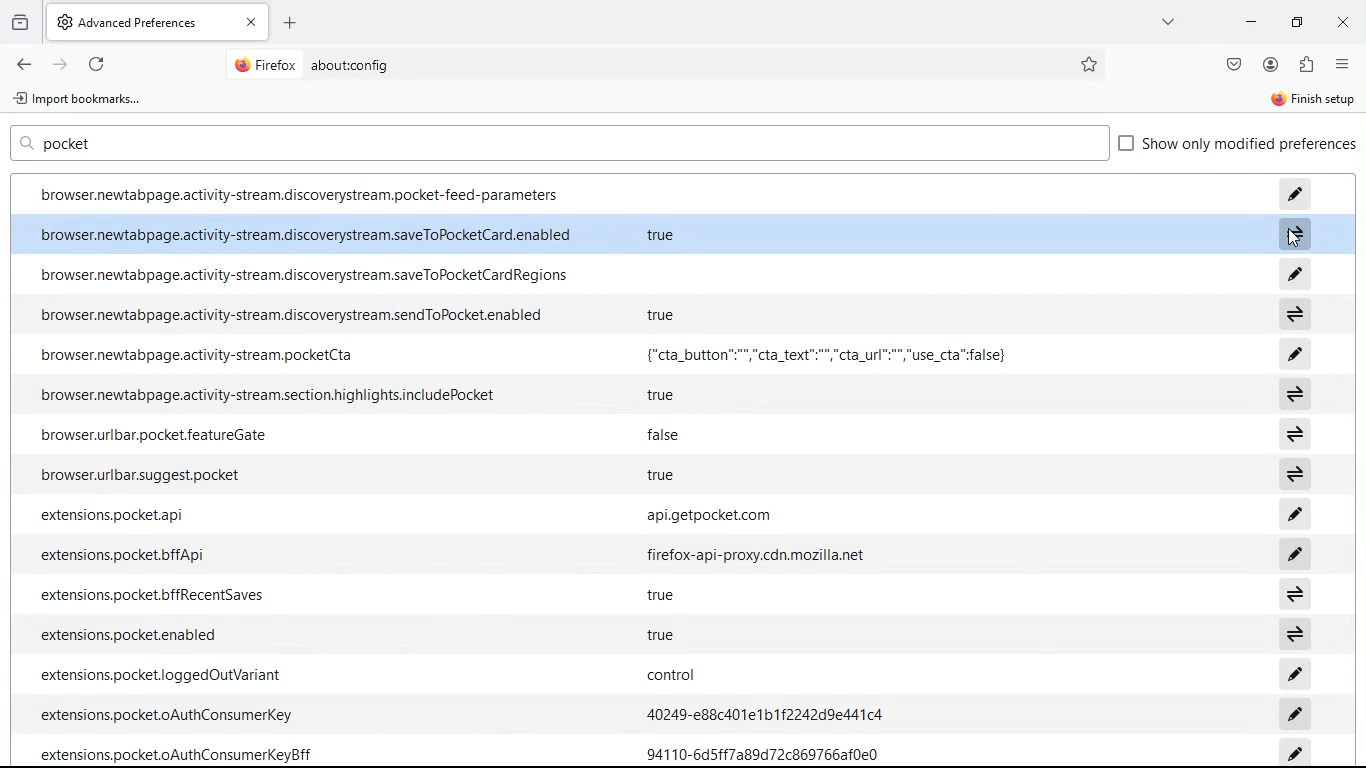  Describe the element at coordinates (680, 673) in the screenshot. I see `Control` at that location.